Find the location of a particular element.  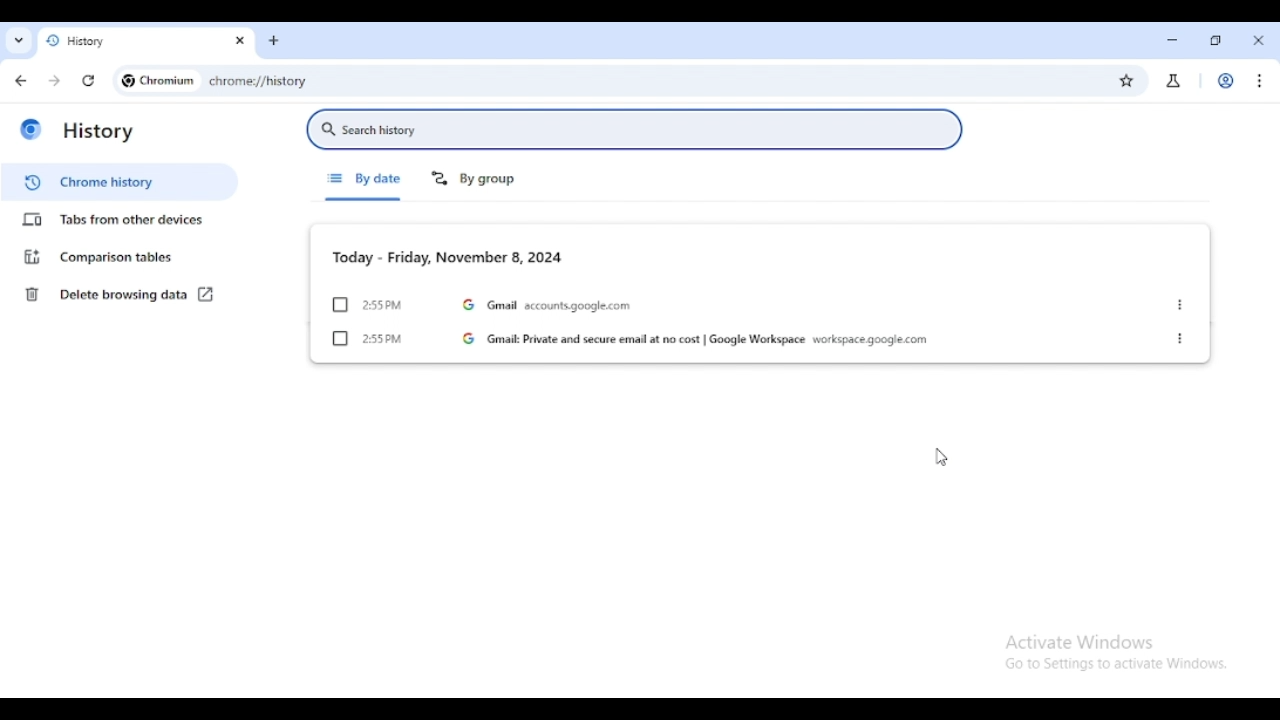

maximize is located at coordinates (1216, 40).